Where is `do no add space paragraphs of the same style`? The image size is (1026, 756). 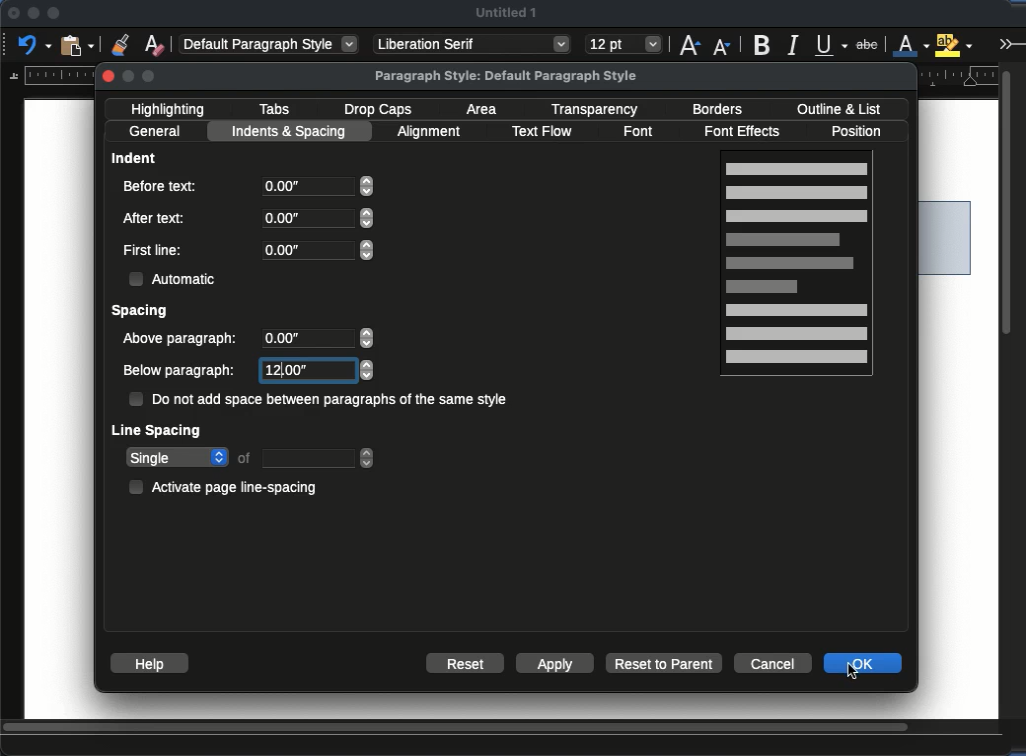
do no add space paragraphs of the same style is located at coordinates (319, 400).